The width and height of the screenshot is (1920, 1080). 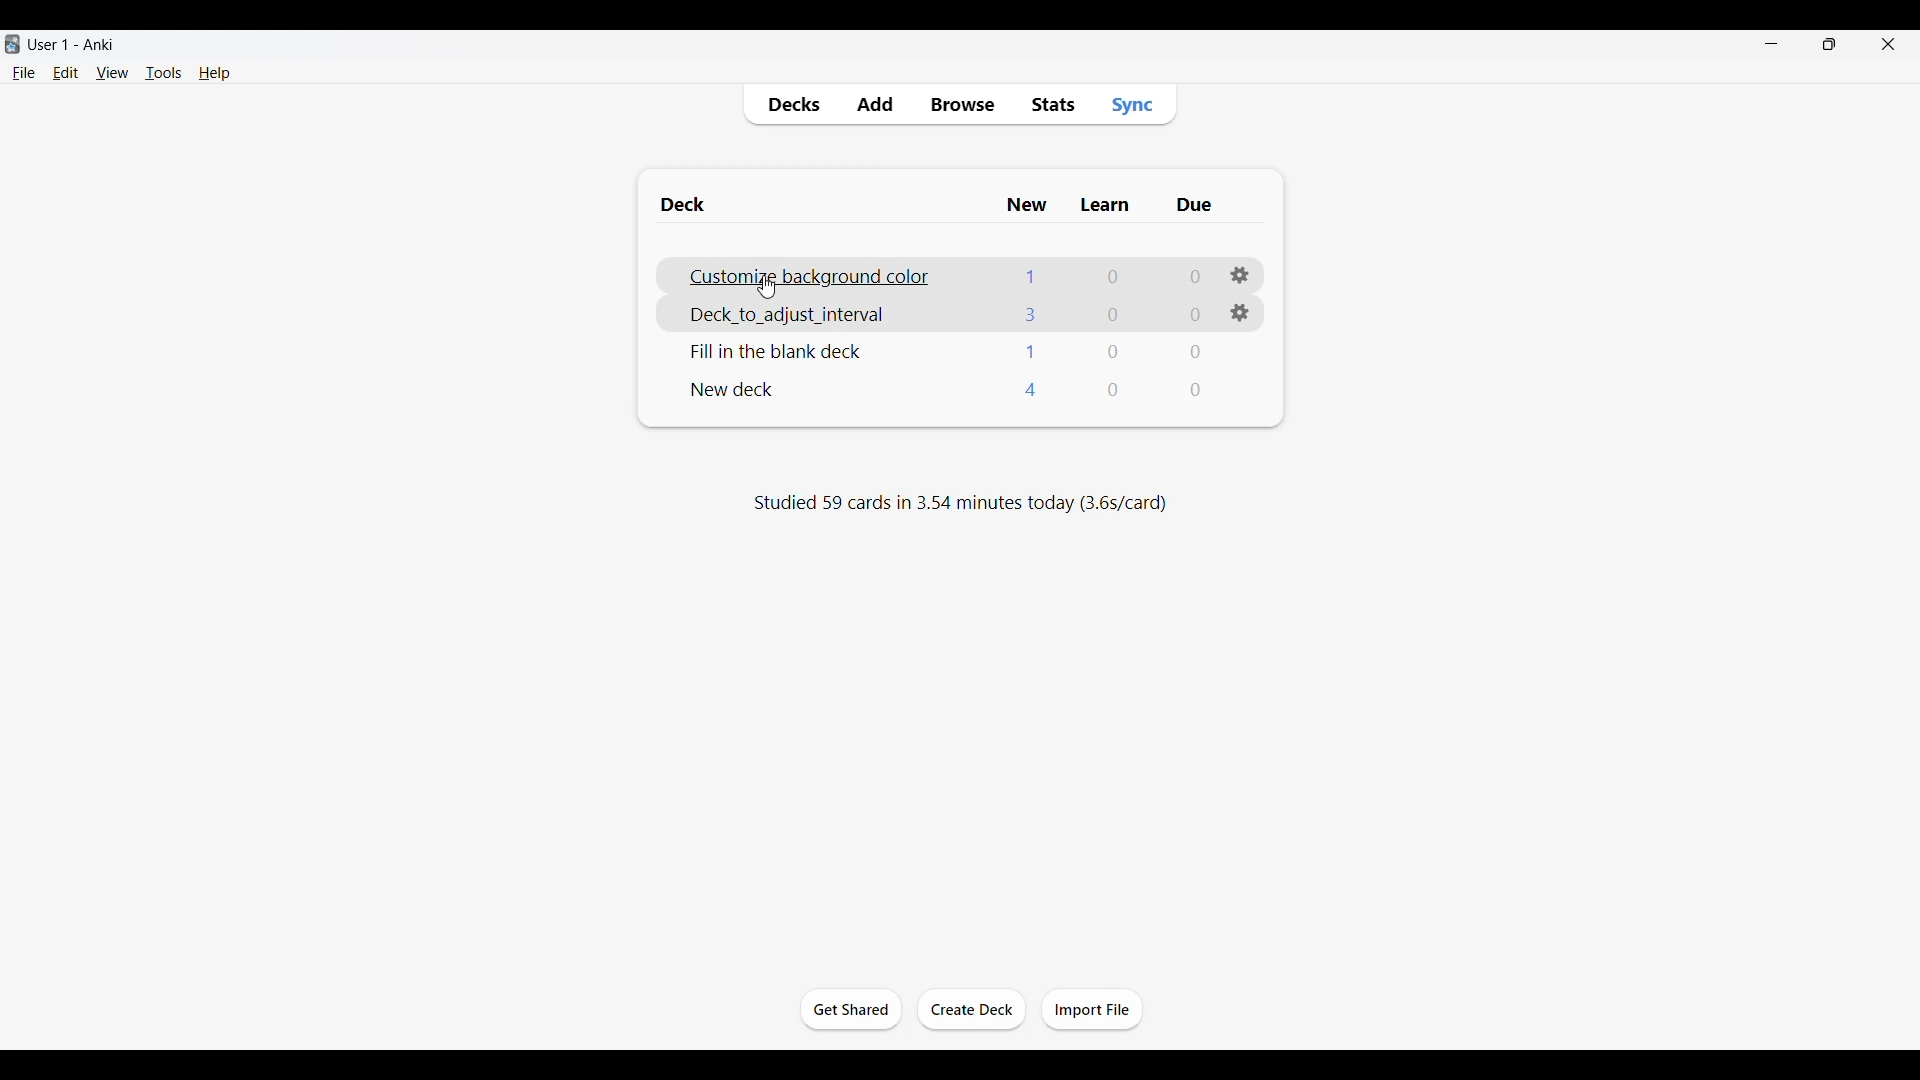 I want to click on Deck list, so click(x=736, y=390).